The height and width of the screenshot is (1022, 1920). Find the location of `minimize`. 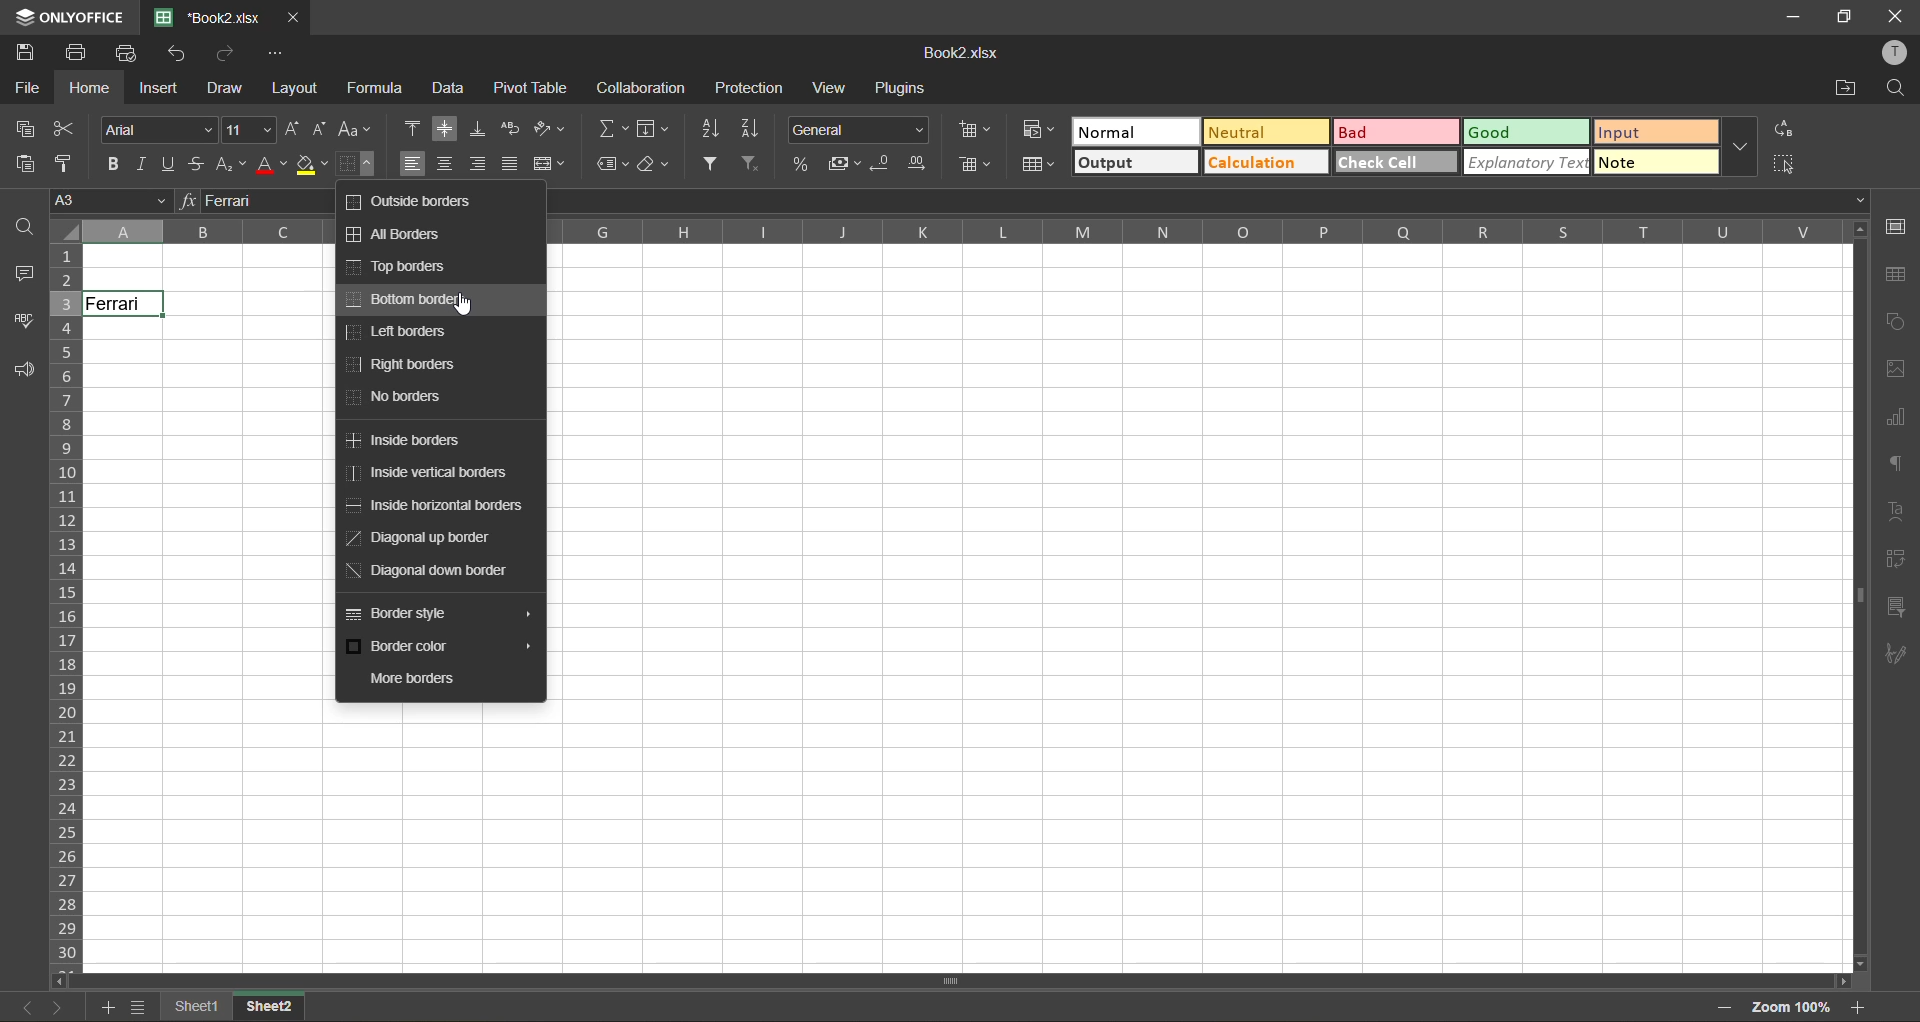

minimize is located at coordinates (1794, 17).